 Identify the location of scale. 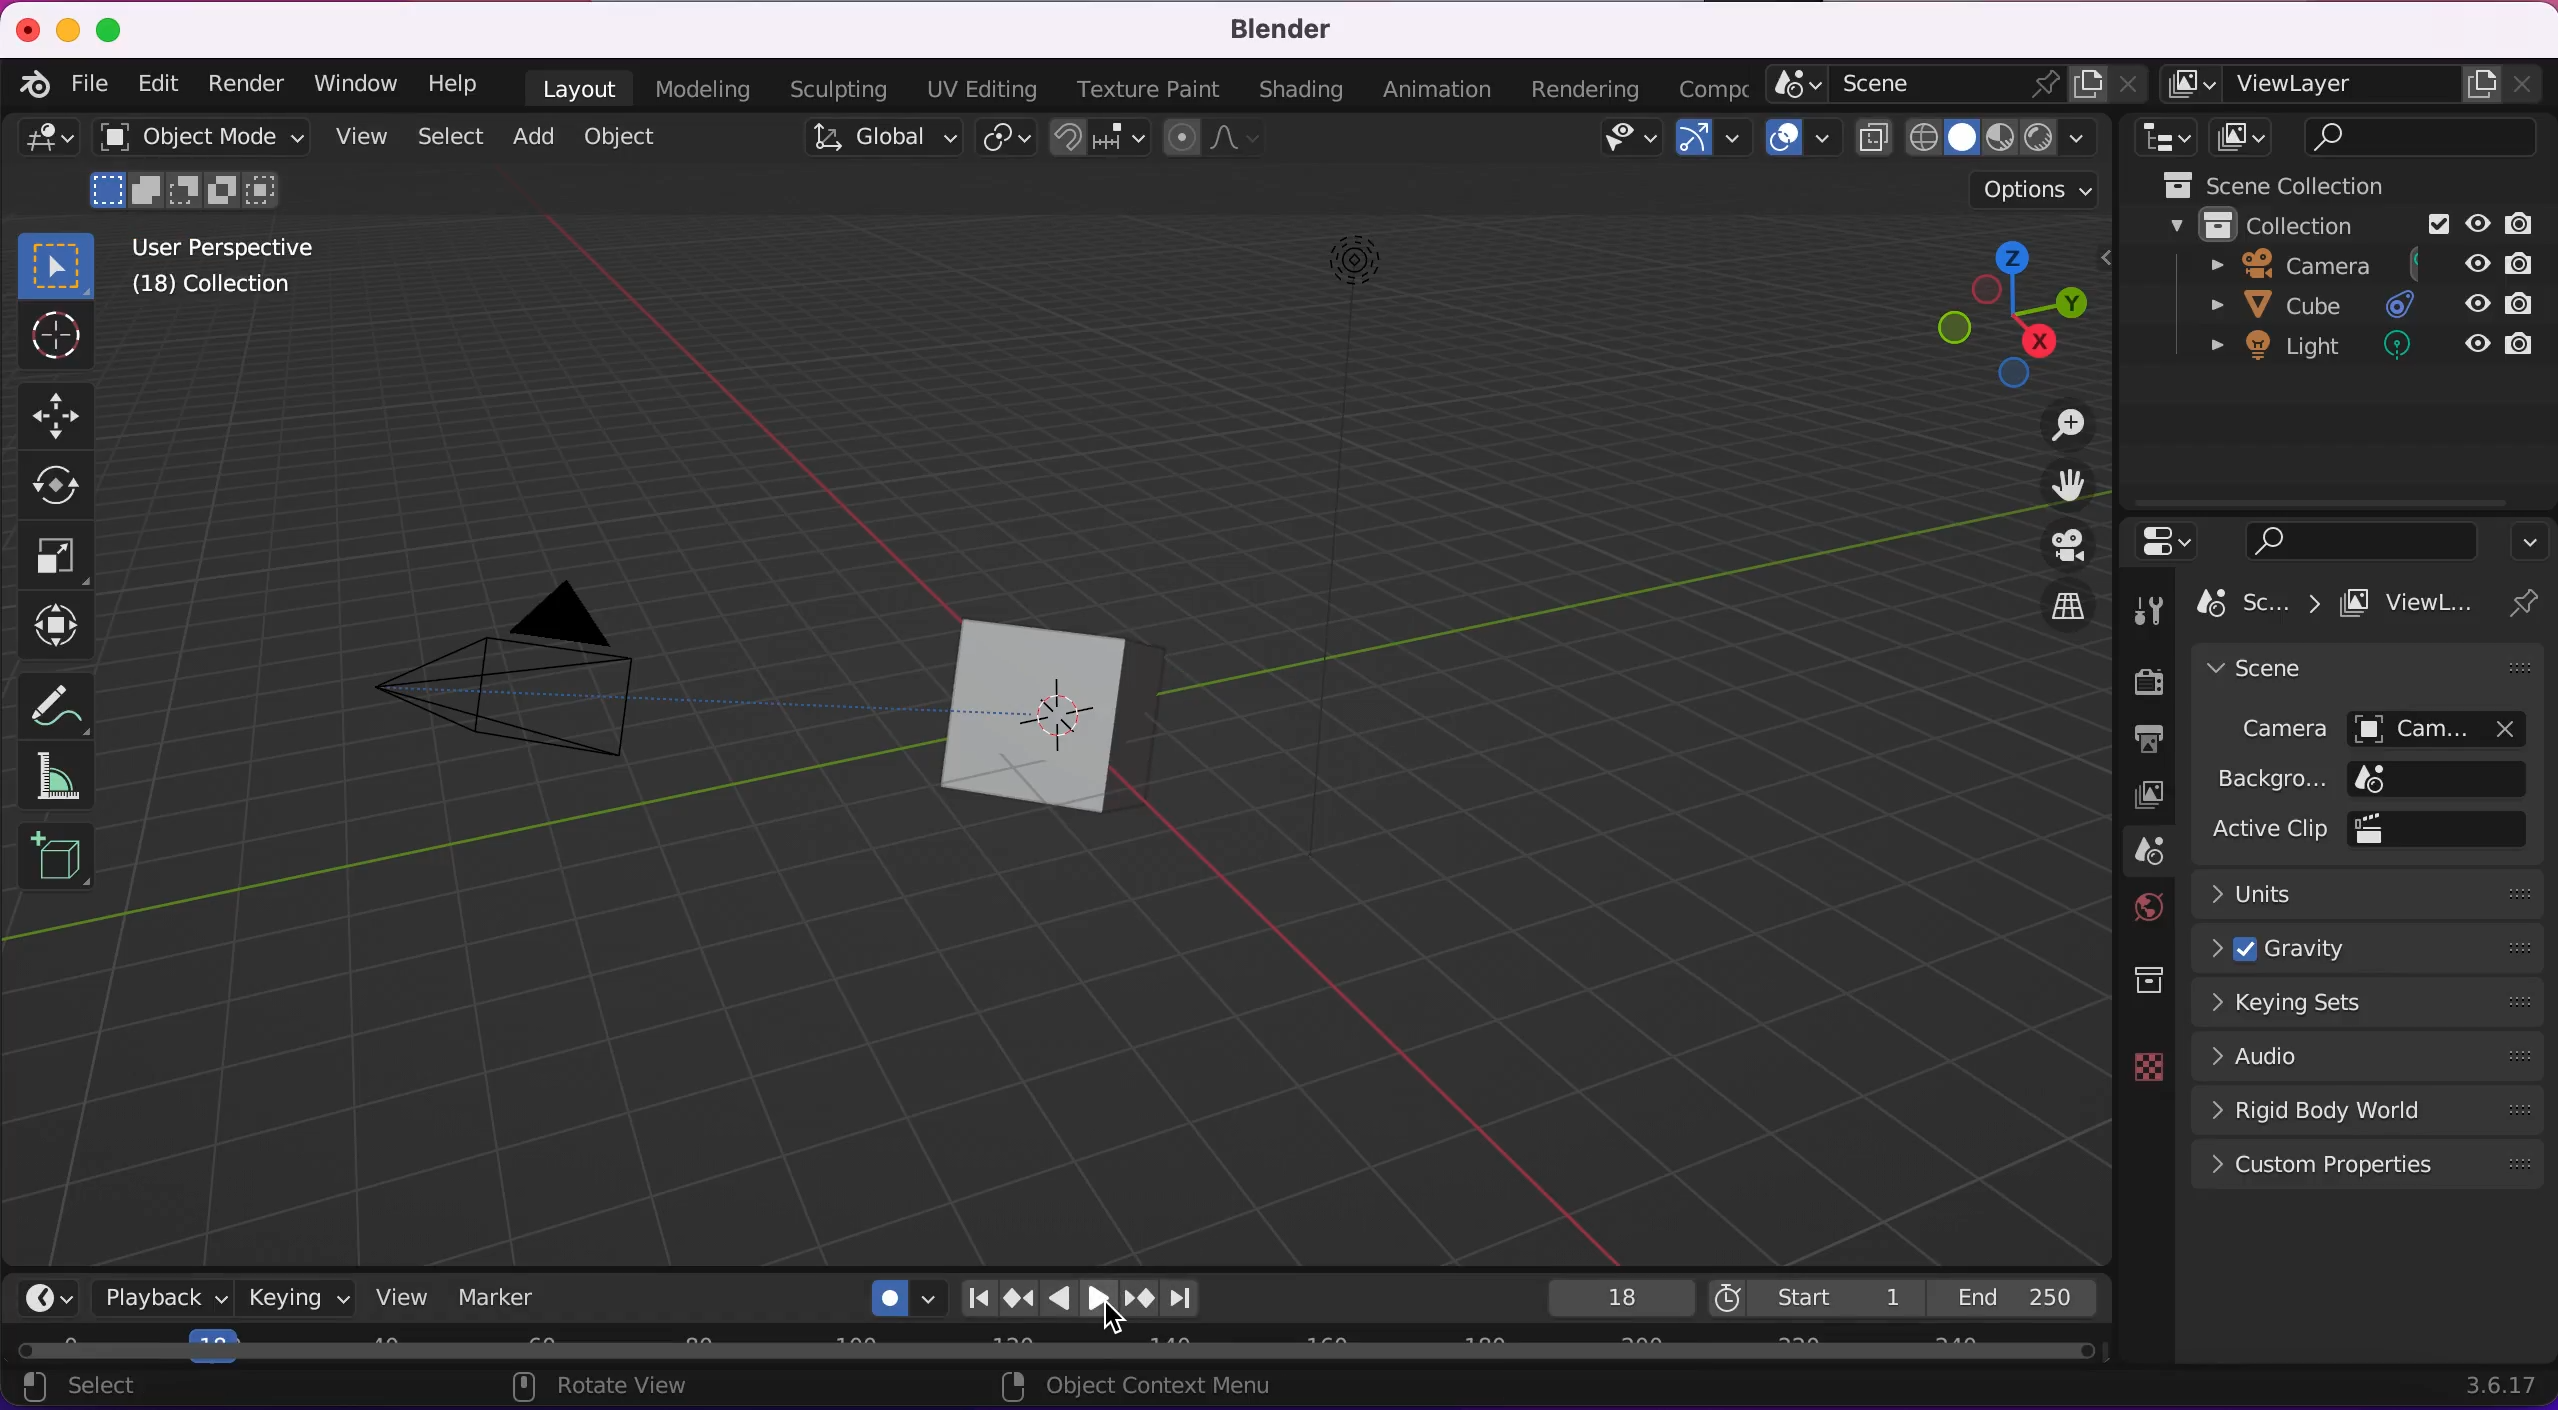
(53, 555).